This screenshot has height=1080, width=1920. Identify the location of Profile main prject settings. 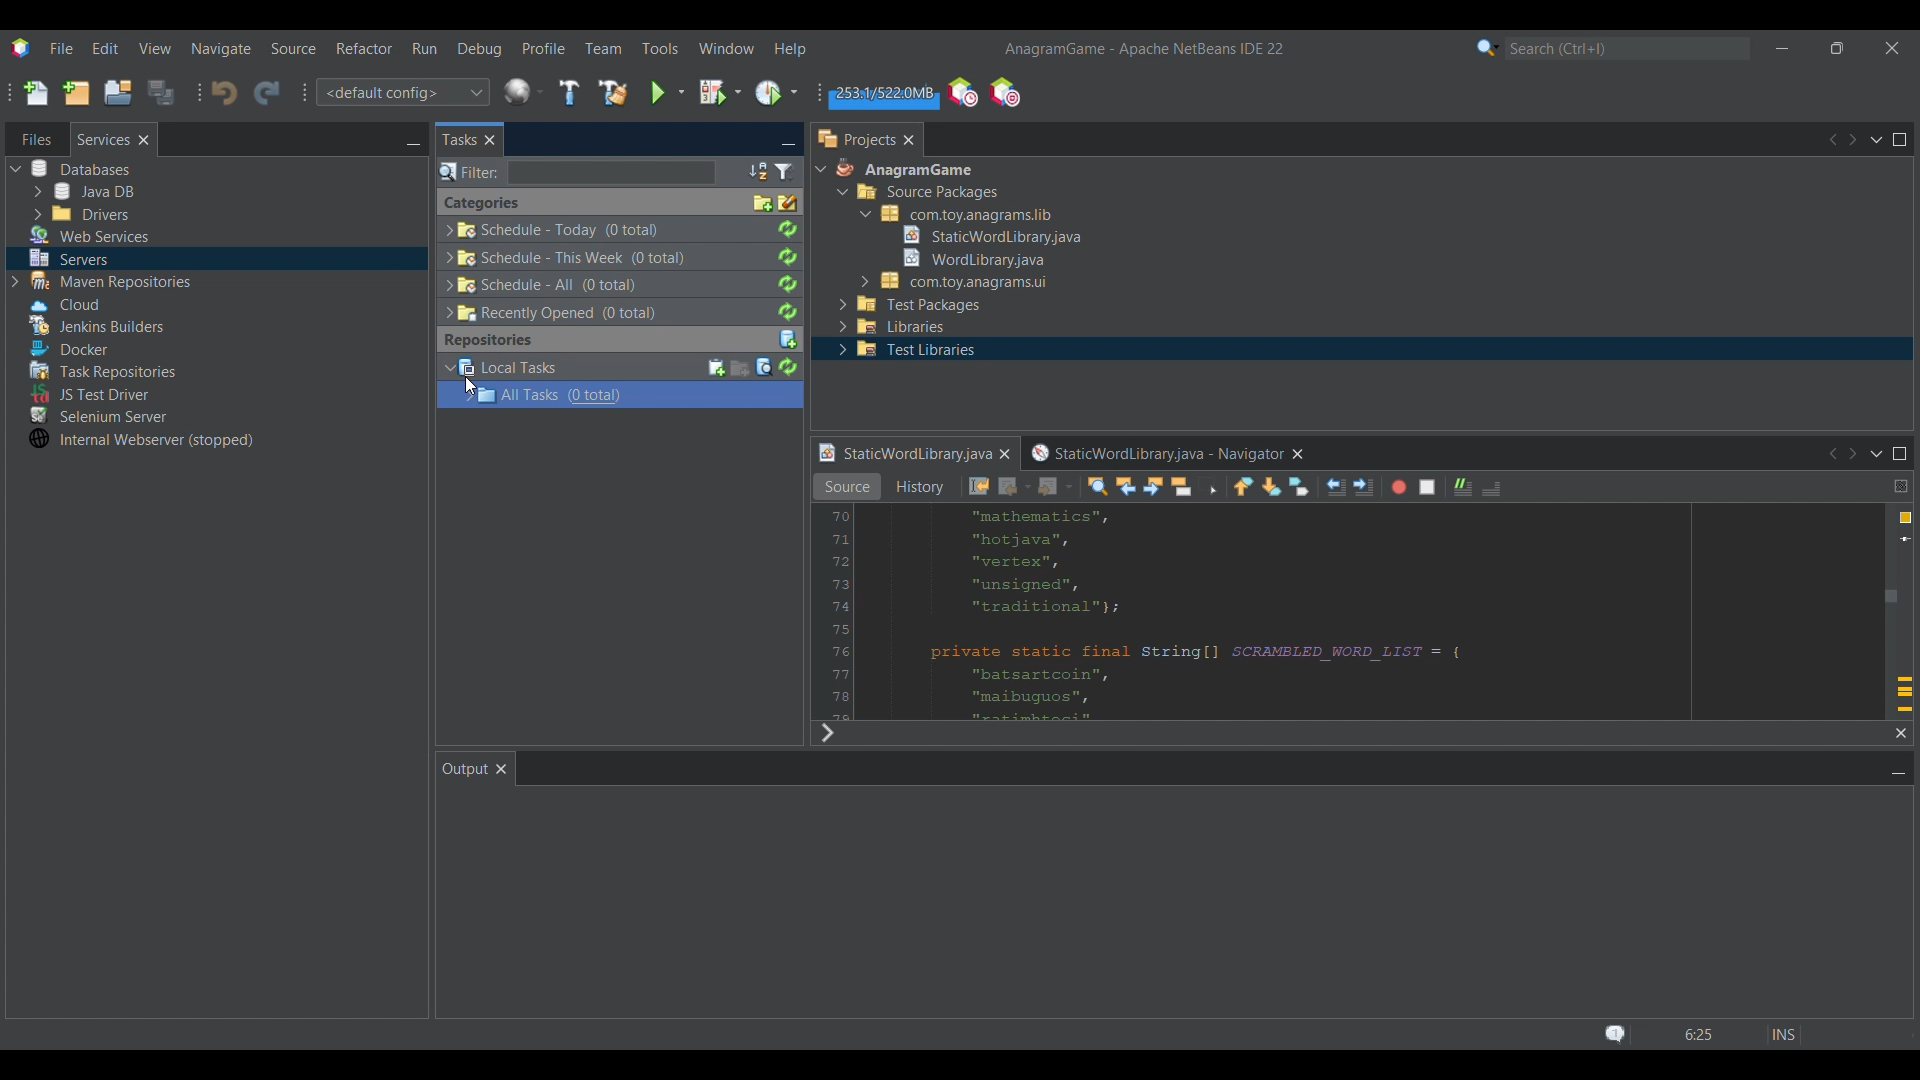
(778, 92).